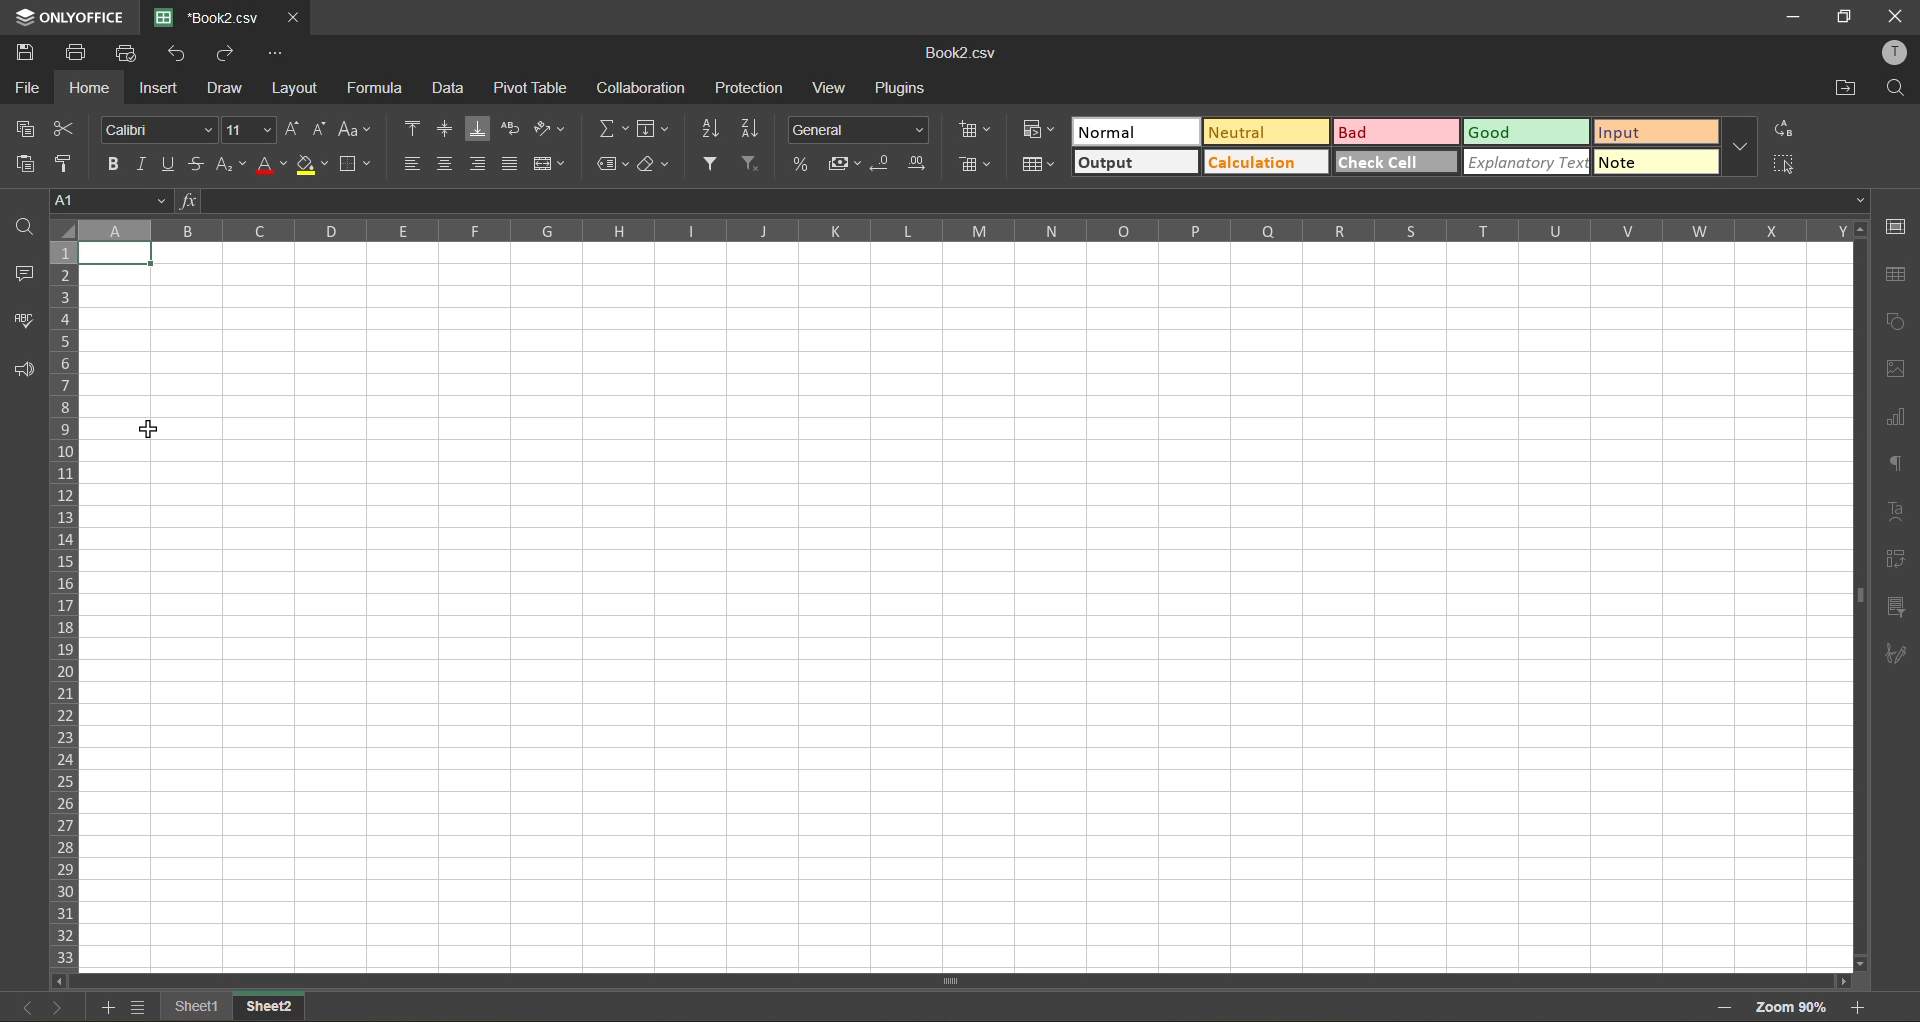 The width and height of the screenshot is (1920, 1022). Describe the element at coordinates (222, 52) in the screenshot. I see `redo` at that location.